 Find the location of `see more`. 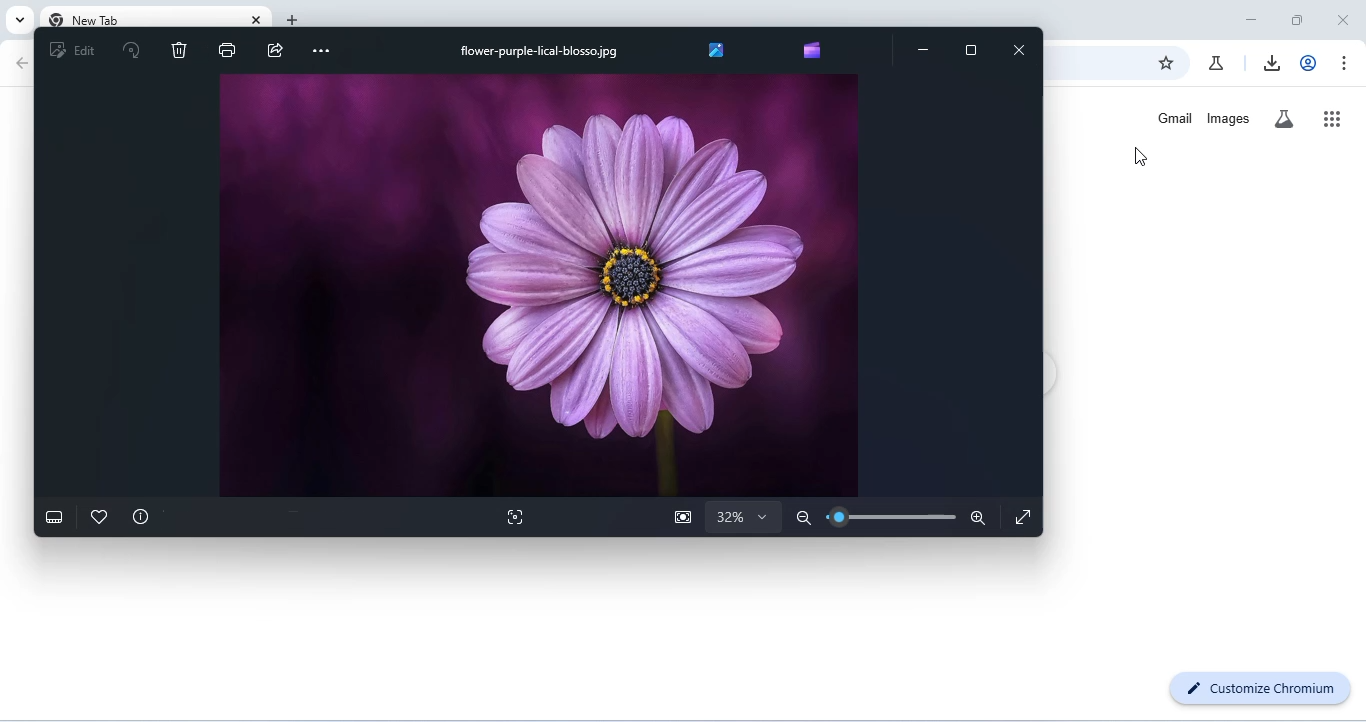

see more is located at coordinates (324, 50).